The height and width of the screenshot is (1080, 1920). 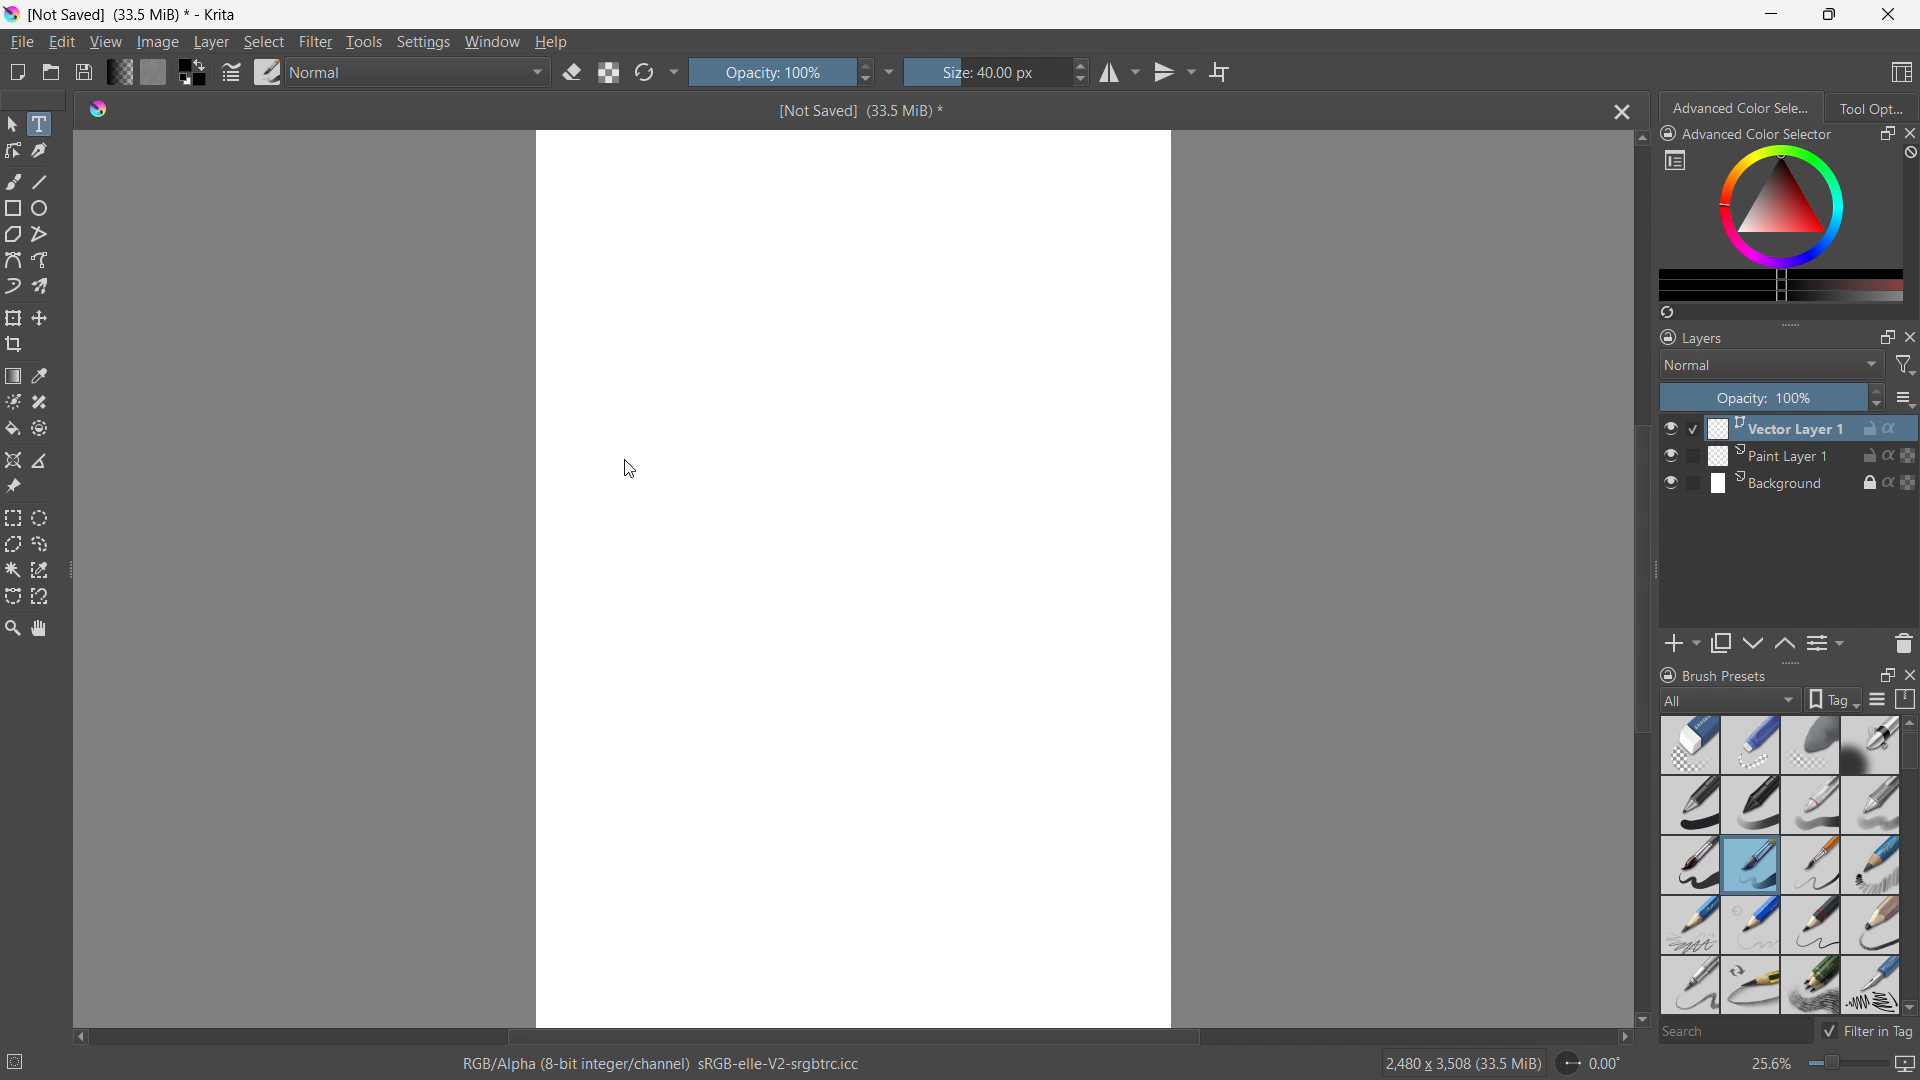 What do you see at coordinates (1908, 1007) in the screenshot?
I see `scroll down` at bounding box center [1908, 1007].